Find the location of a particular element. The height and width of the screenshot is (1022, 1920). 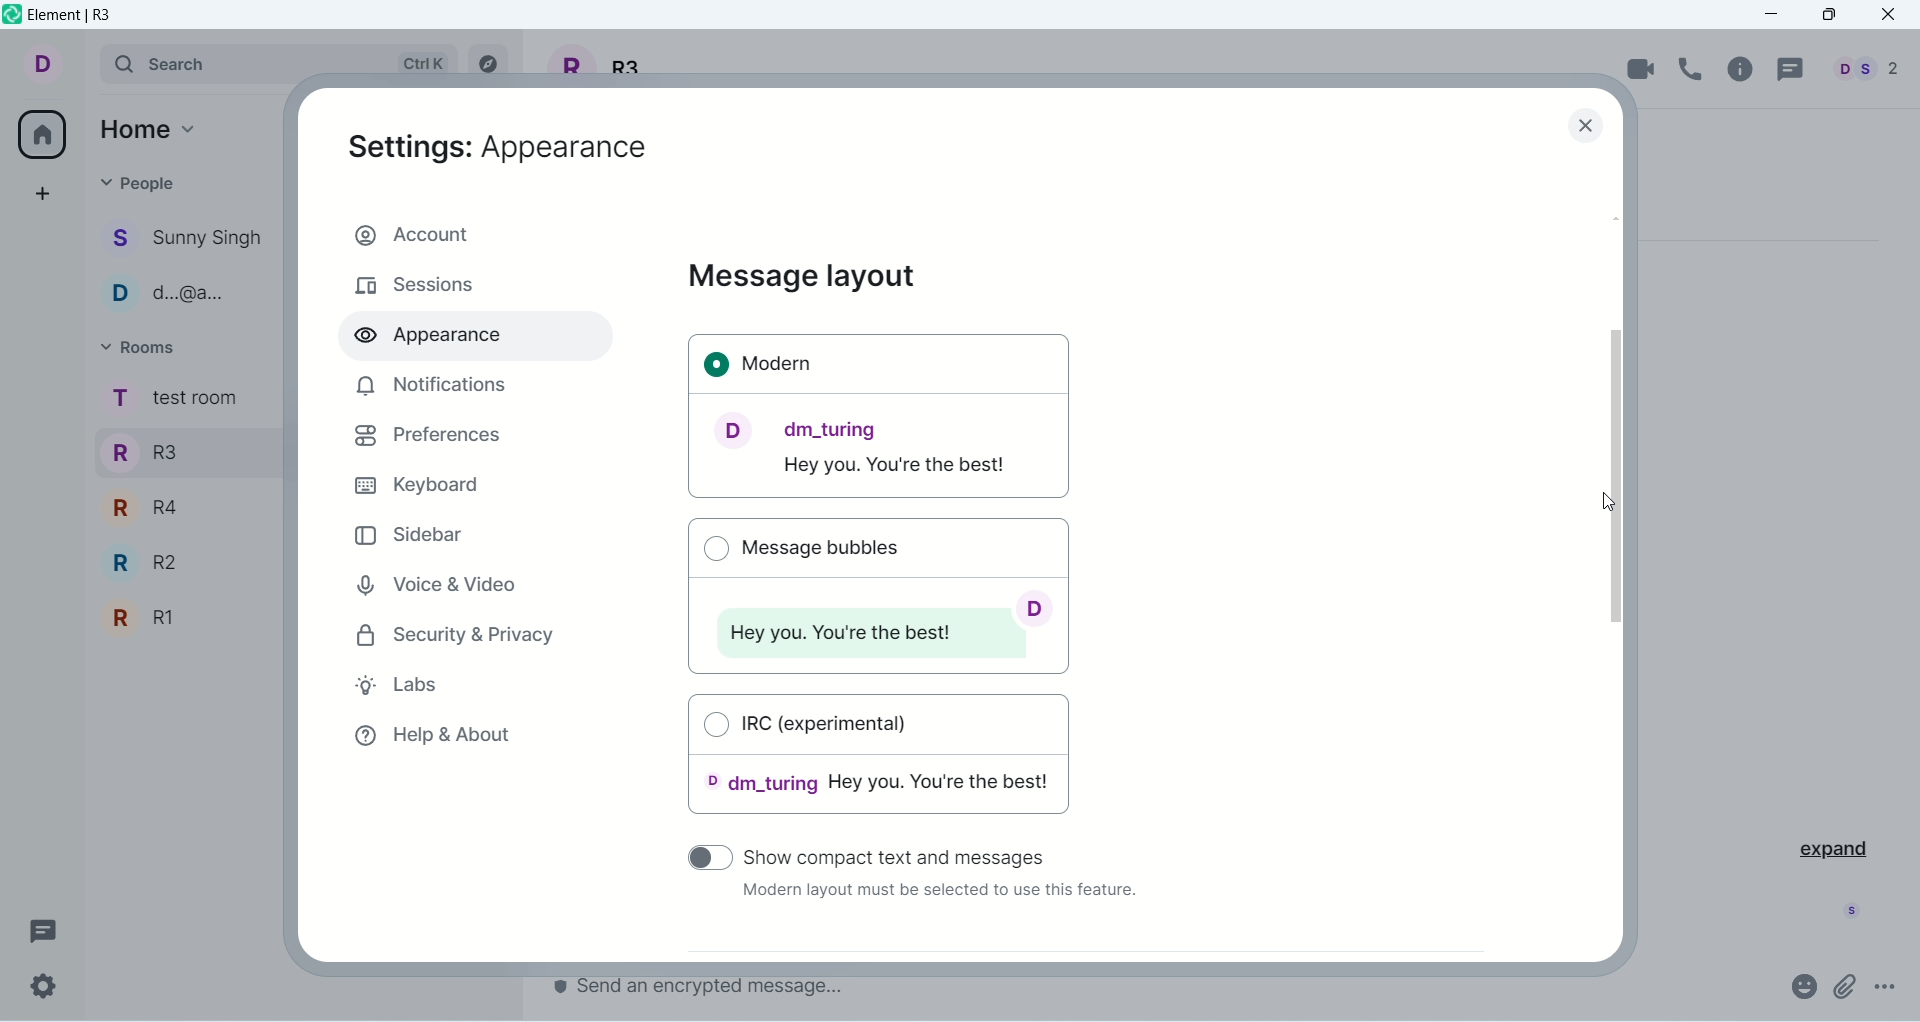

R3 is located at coordinates (183, 450).